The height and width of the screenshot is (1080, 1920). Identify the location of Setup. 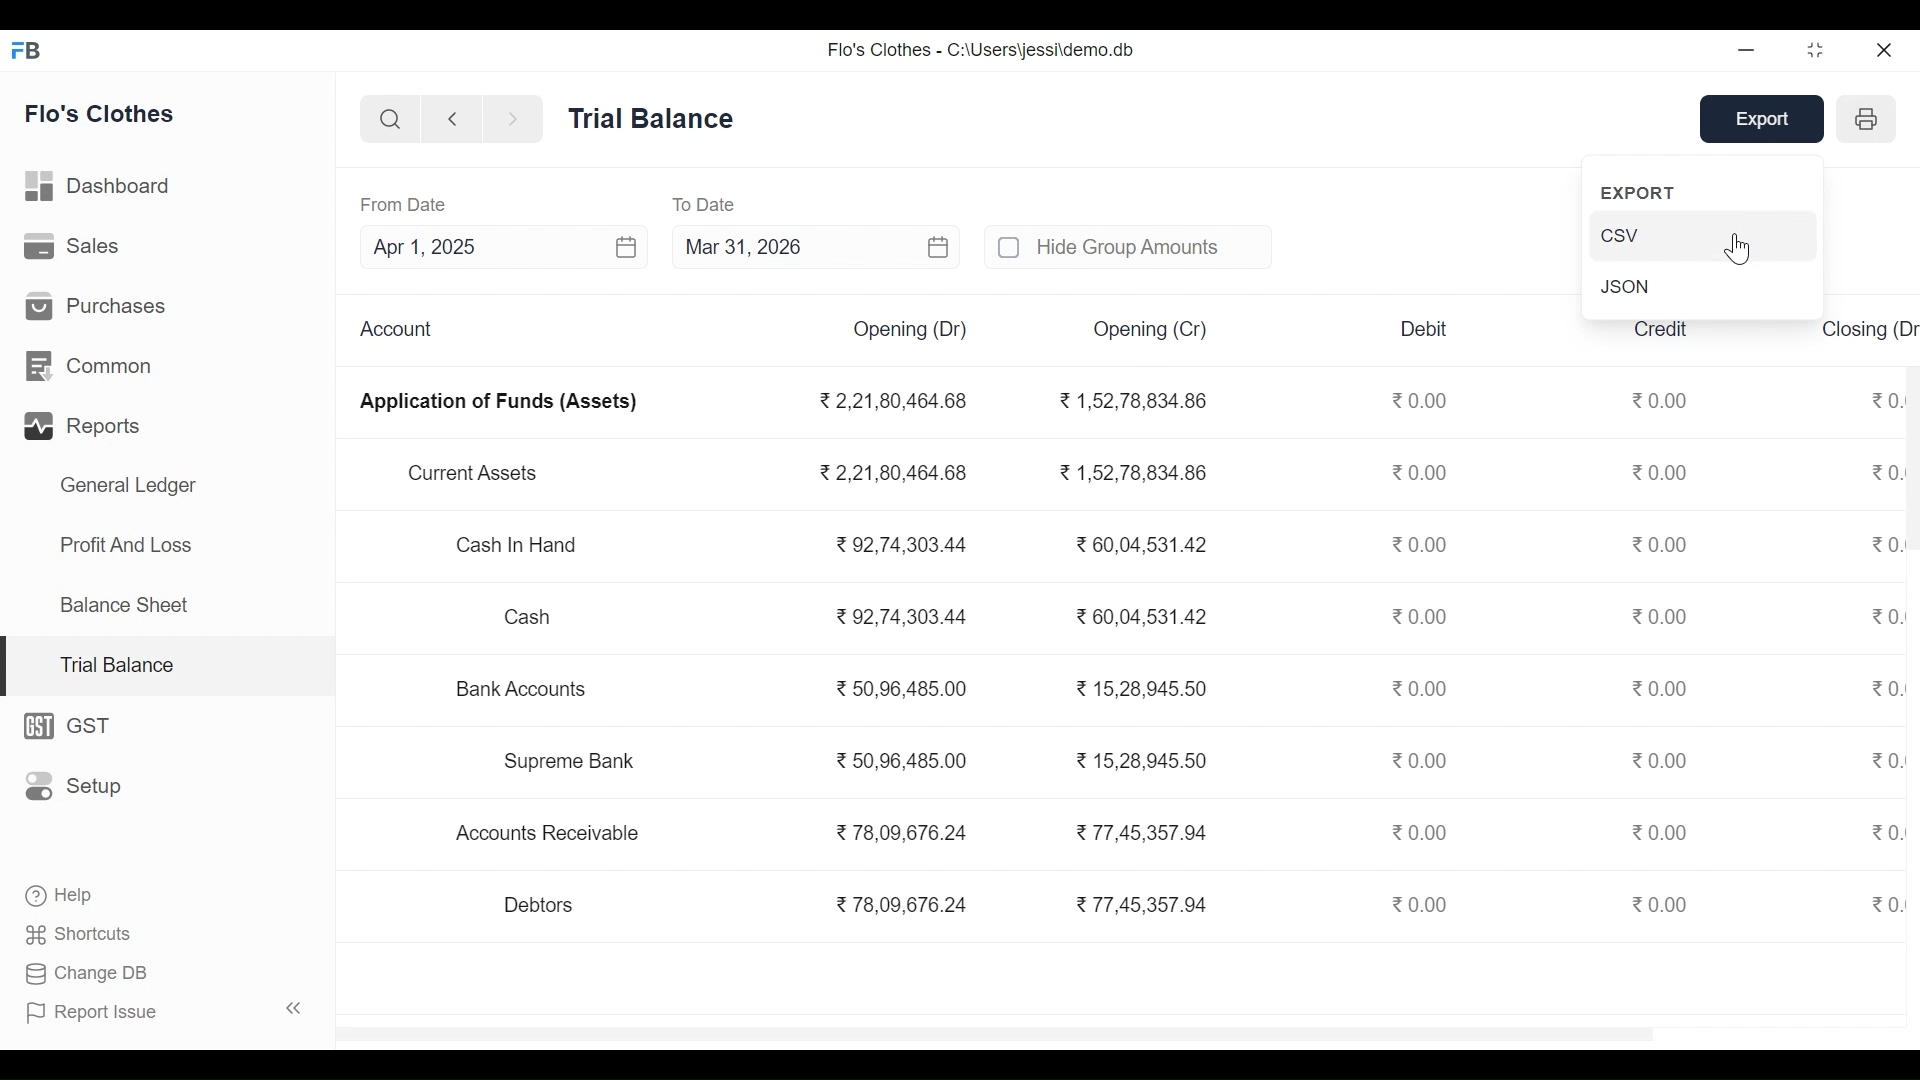
(74, 787).